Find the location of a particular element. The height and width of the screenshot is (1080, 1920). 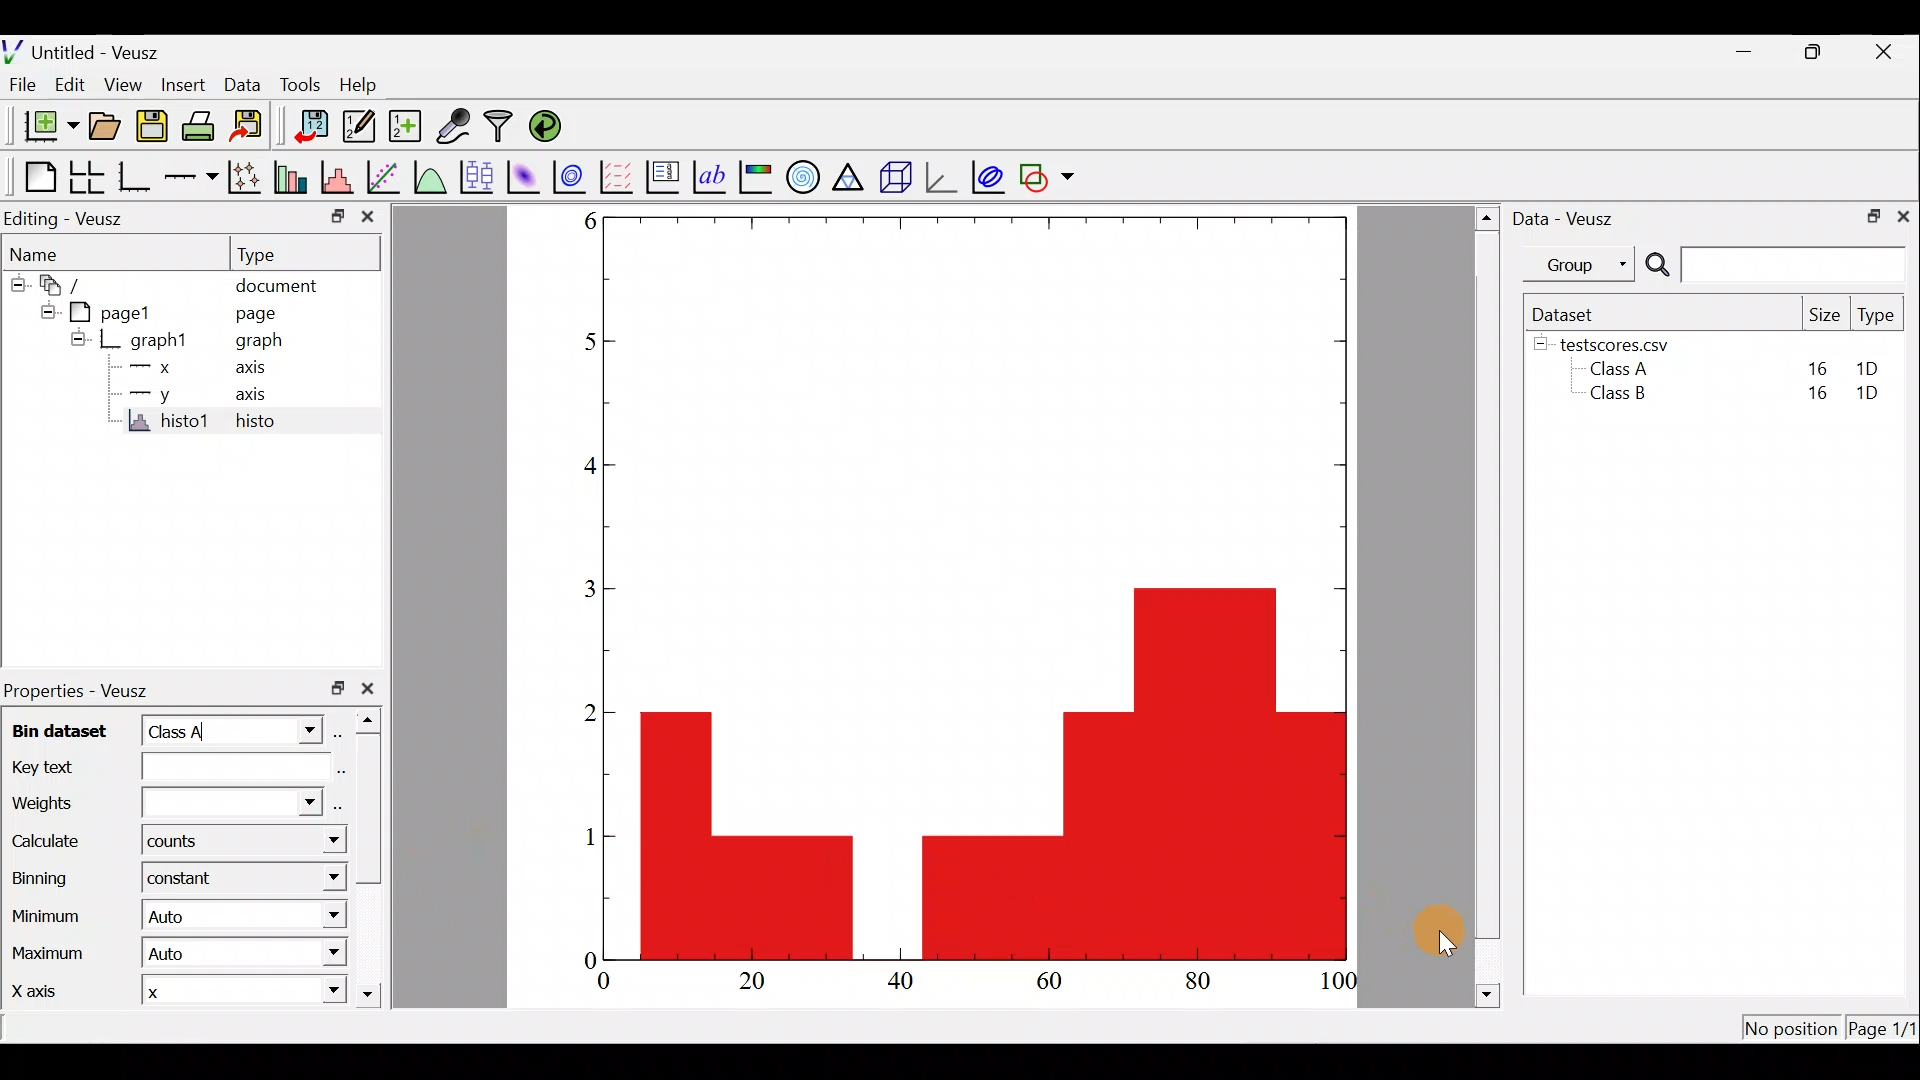

Auto is located at coordinates (188, 956).